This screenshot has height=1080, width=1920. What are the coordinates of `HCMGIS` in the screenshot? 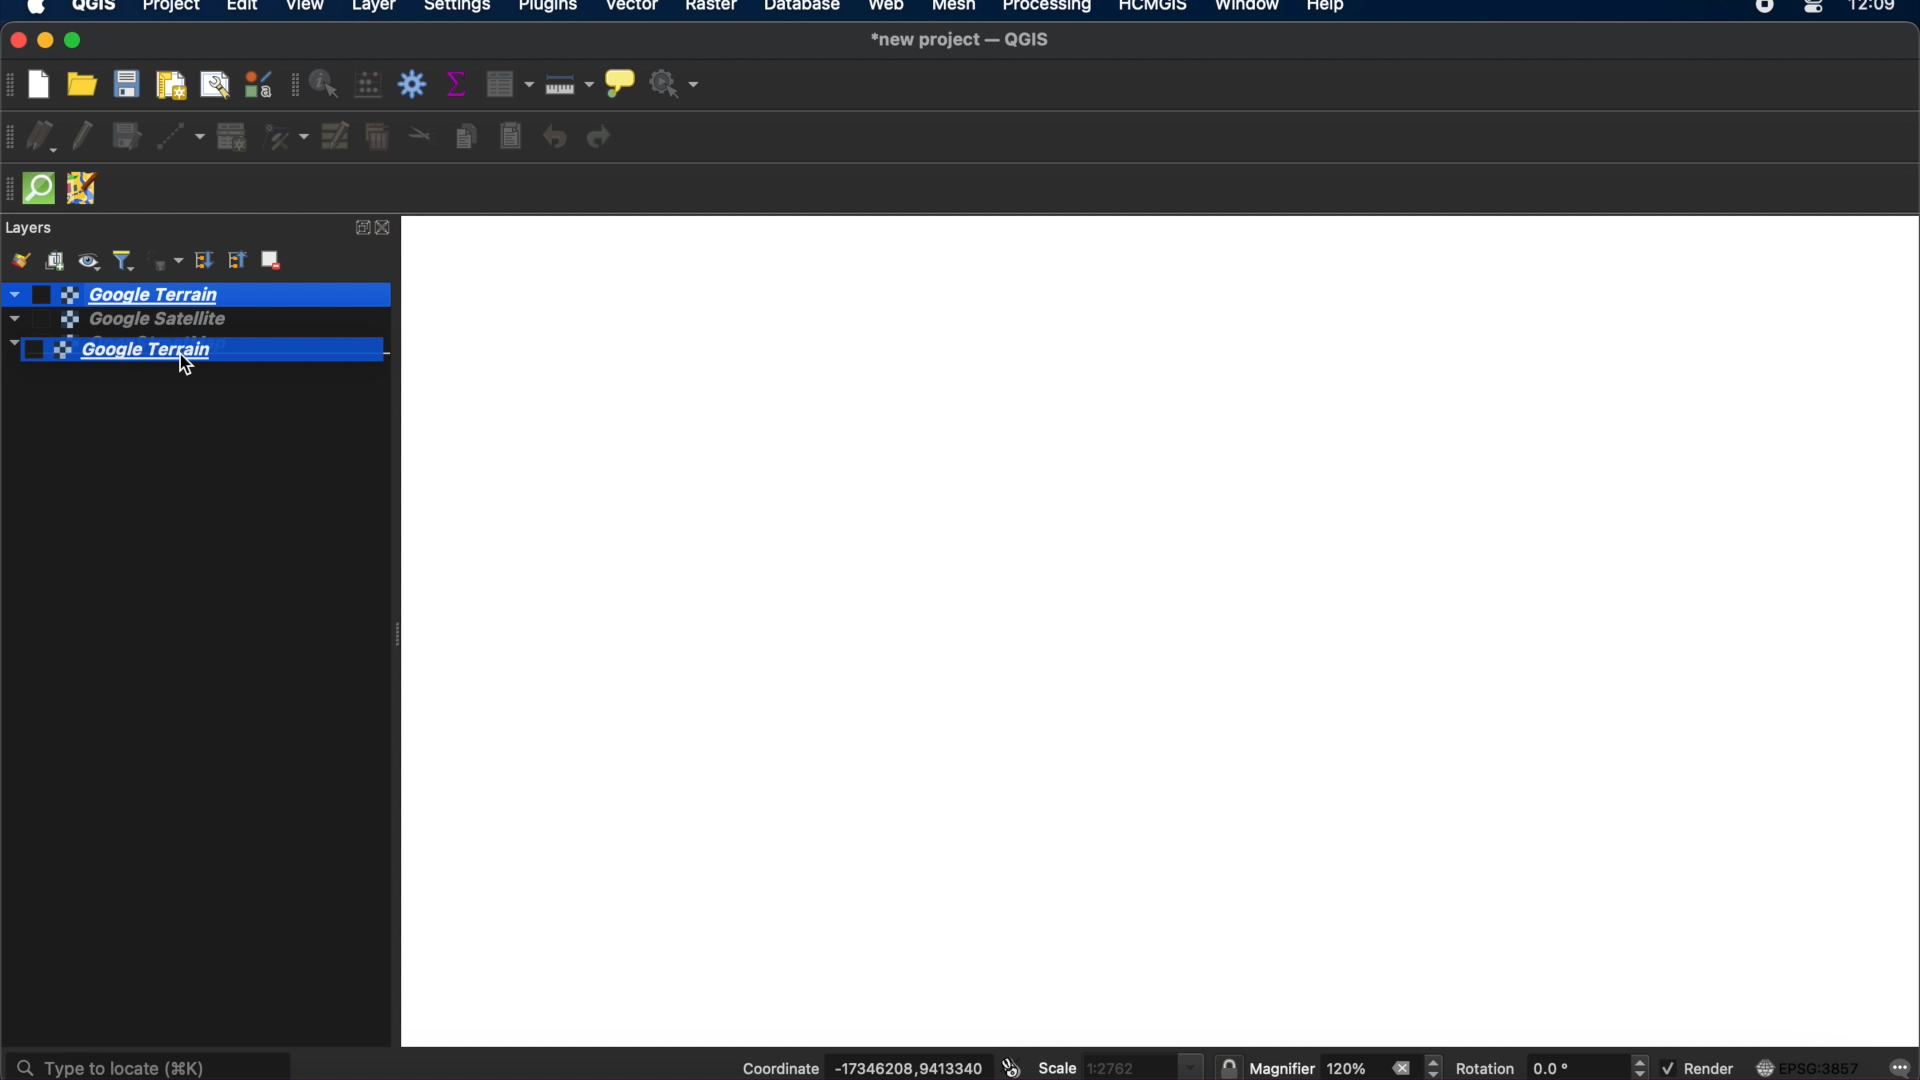 It's located at (1151, 8).